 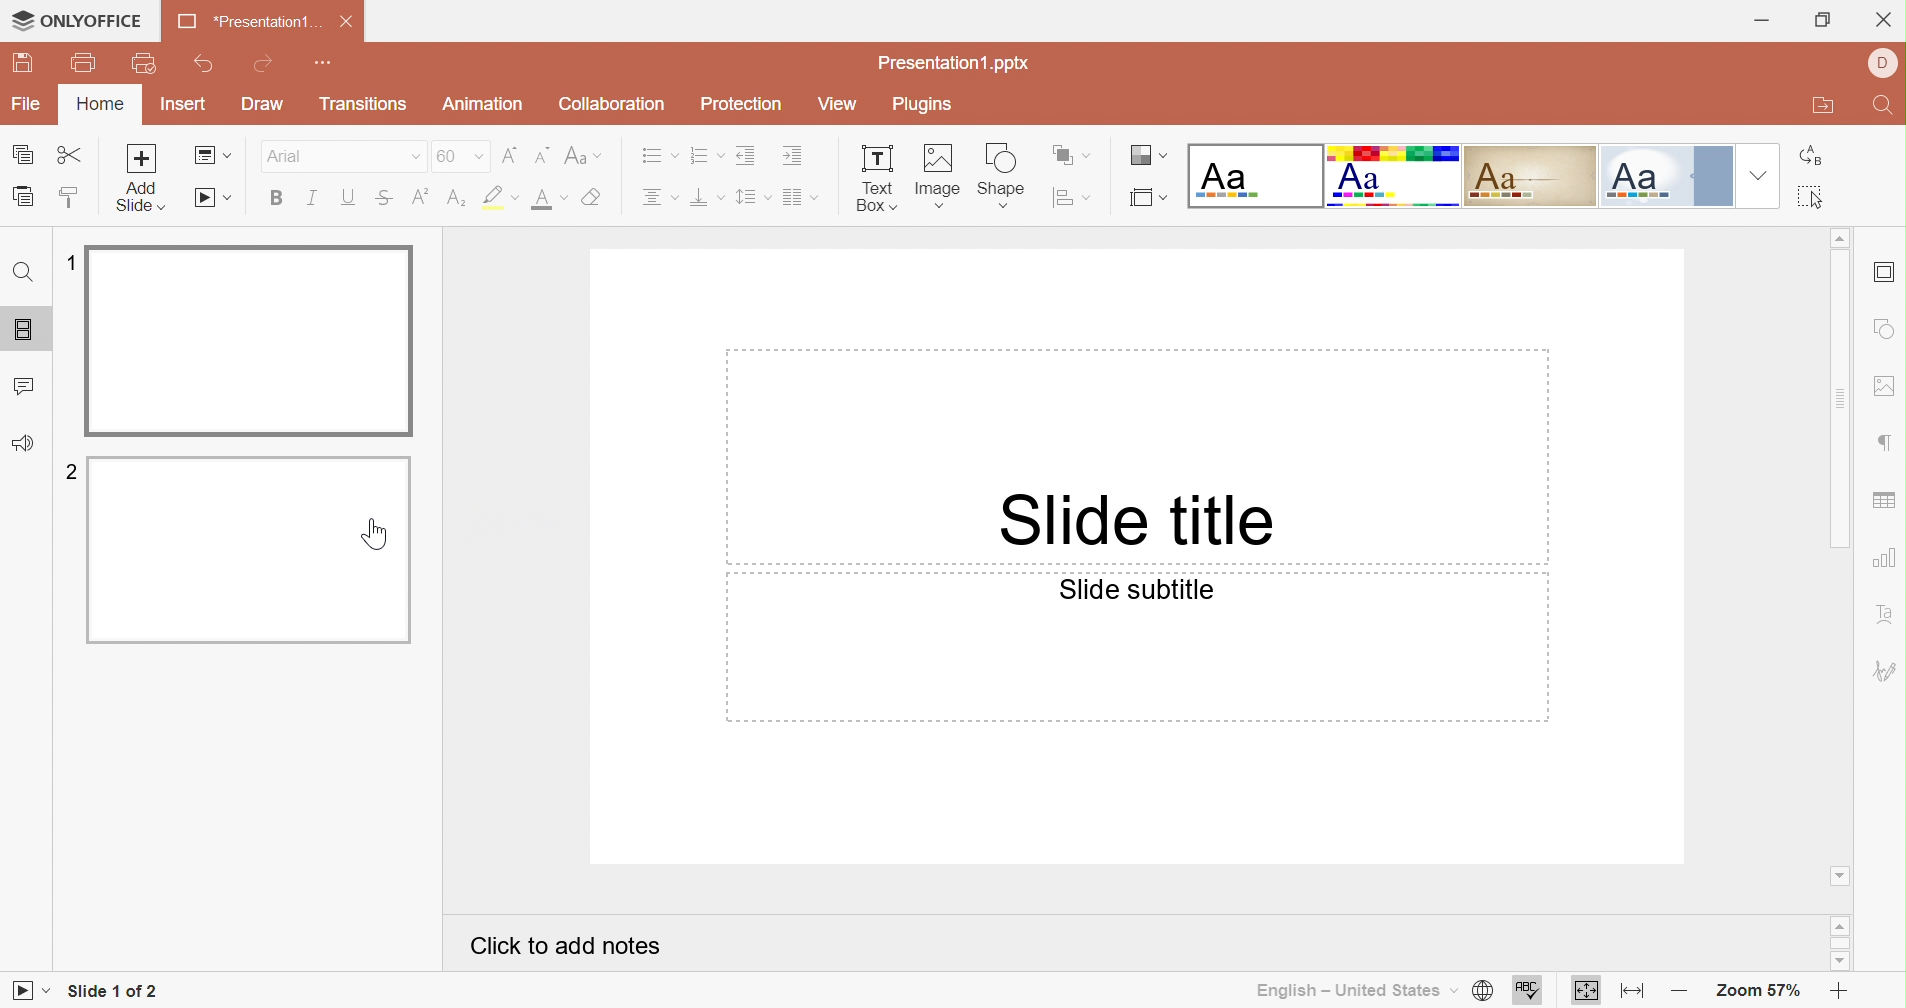 What do you see at coordinates (1886, 613) in the screenshot?
I see `Text Art settings` at bounding box center [1886, 613].